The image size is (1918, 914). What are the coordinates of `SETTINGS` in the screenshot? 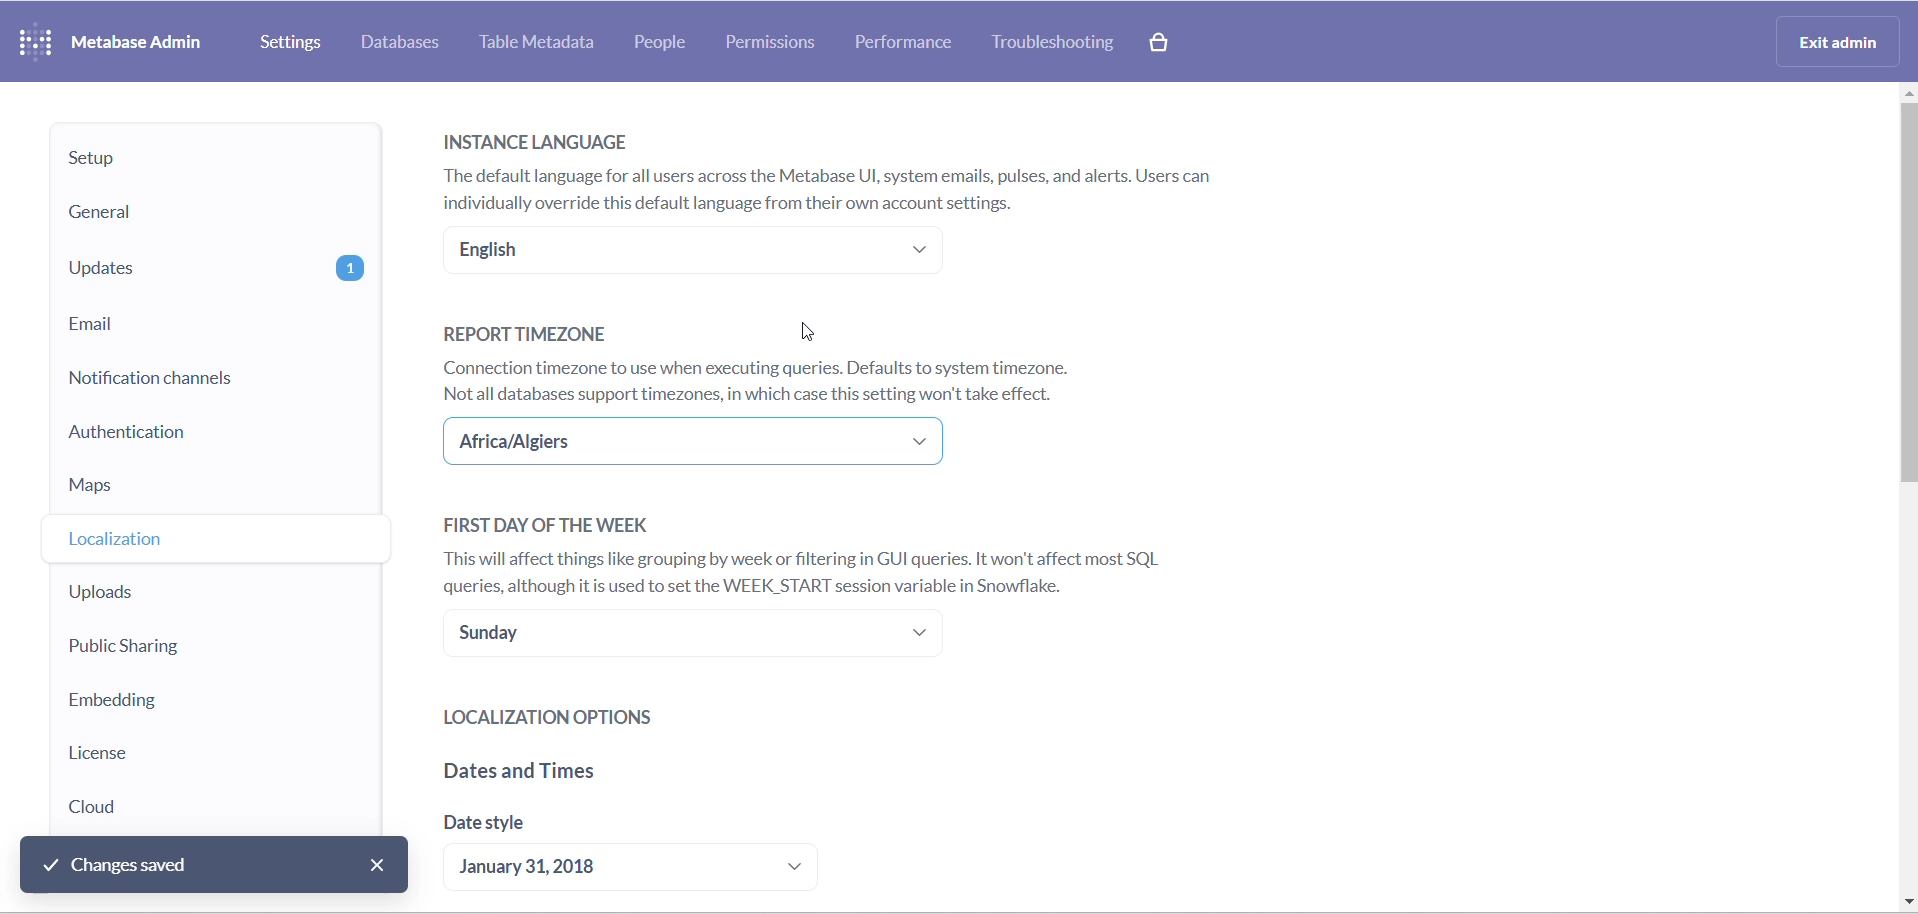 It's located at (293, 42).